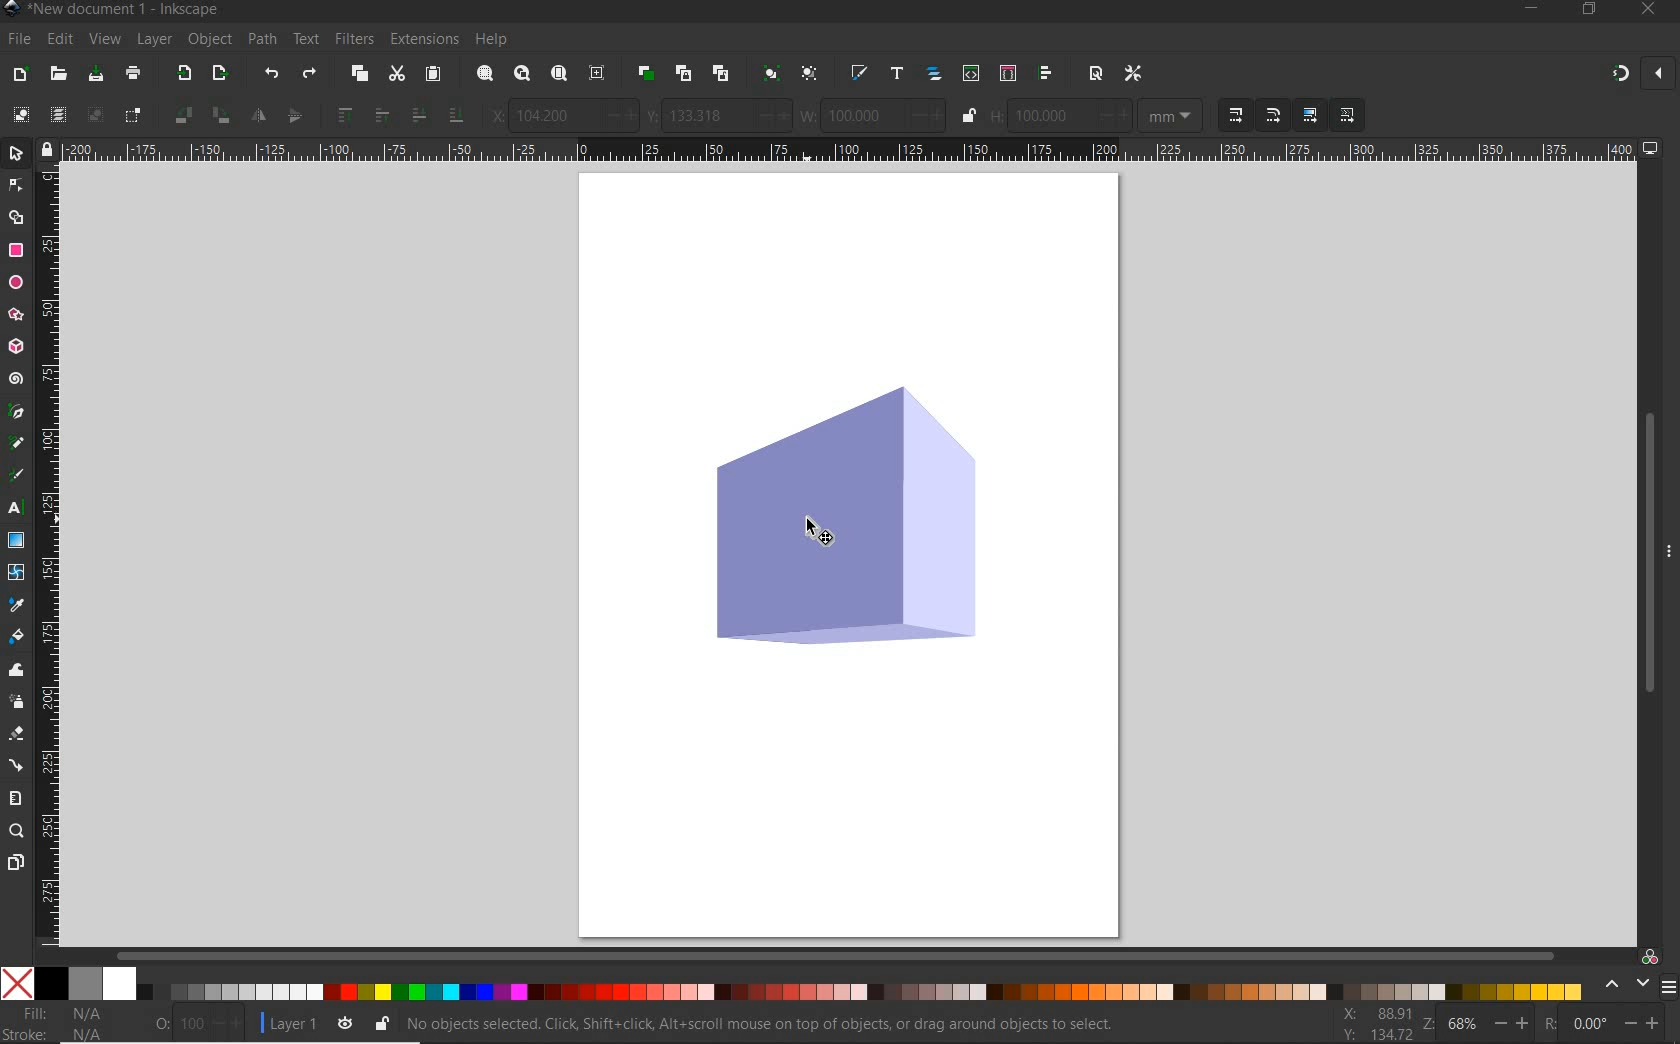 This screenshot has width=1680, height=1044. Describe the element at coordinates (381, 1023) in the screenshot. I see `LOCK/UNLOCK` at that location.